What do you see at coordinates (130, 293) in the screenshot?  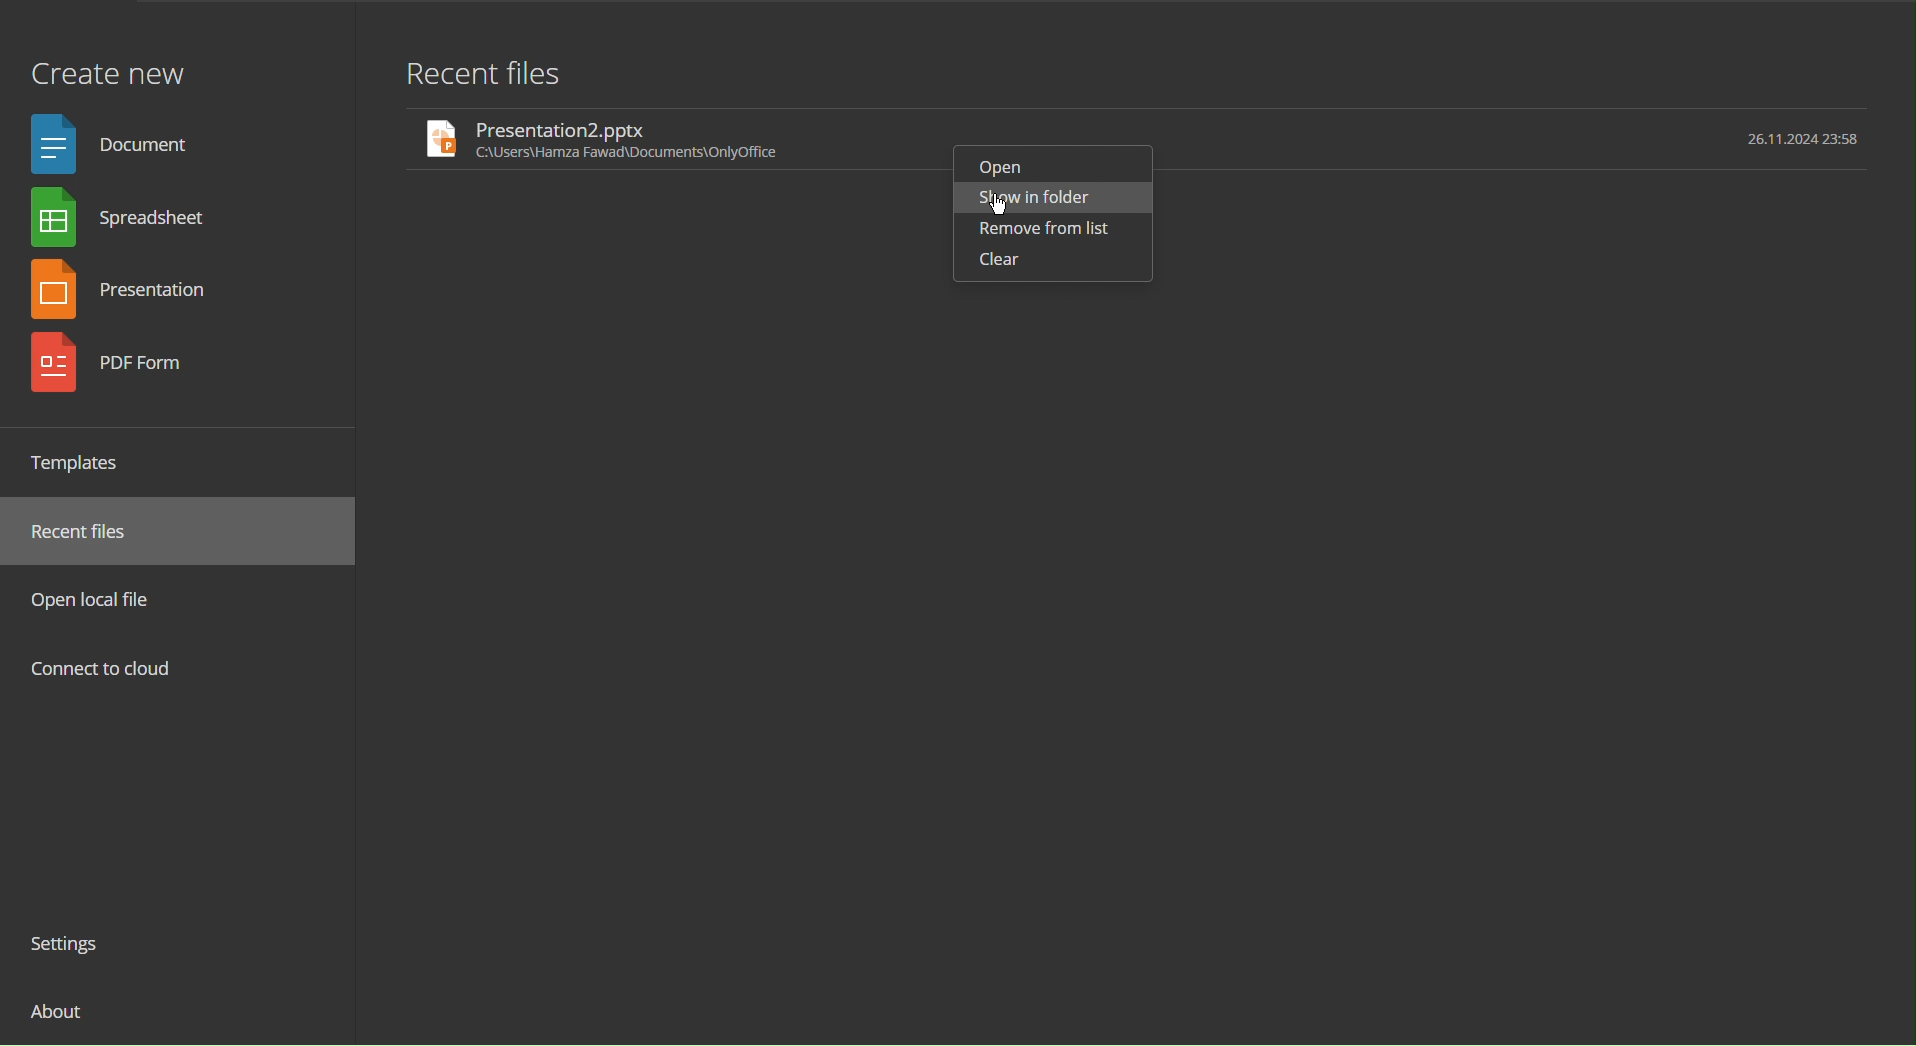 I see `Presentation` at bounding box center [130, 293].